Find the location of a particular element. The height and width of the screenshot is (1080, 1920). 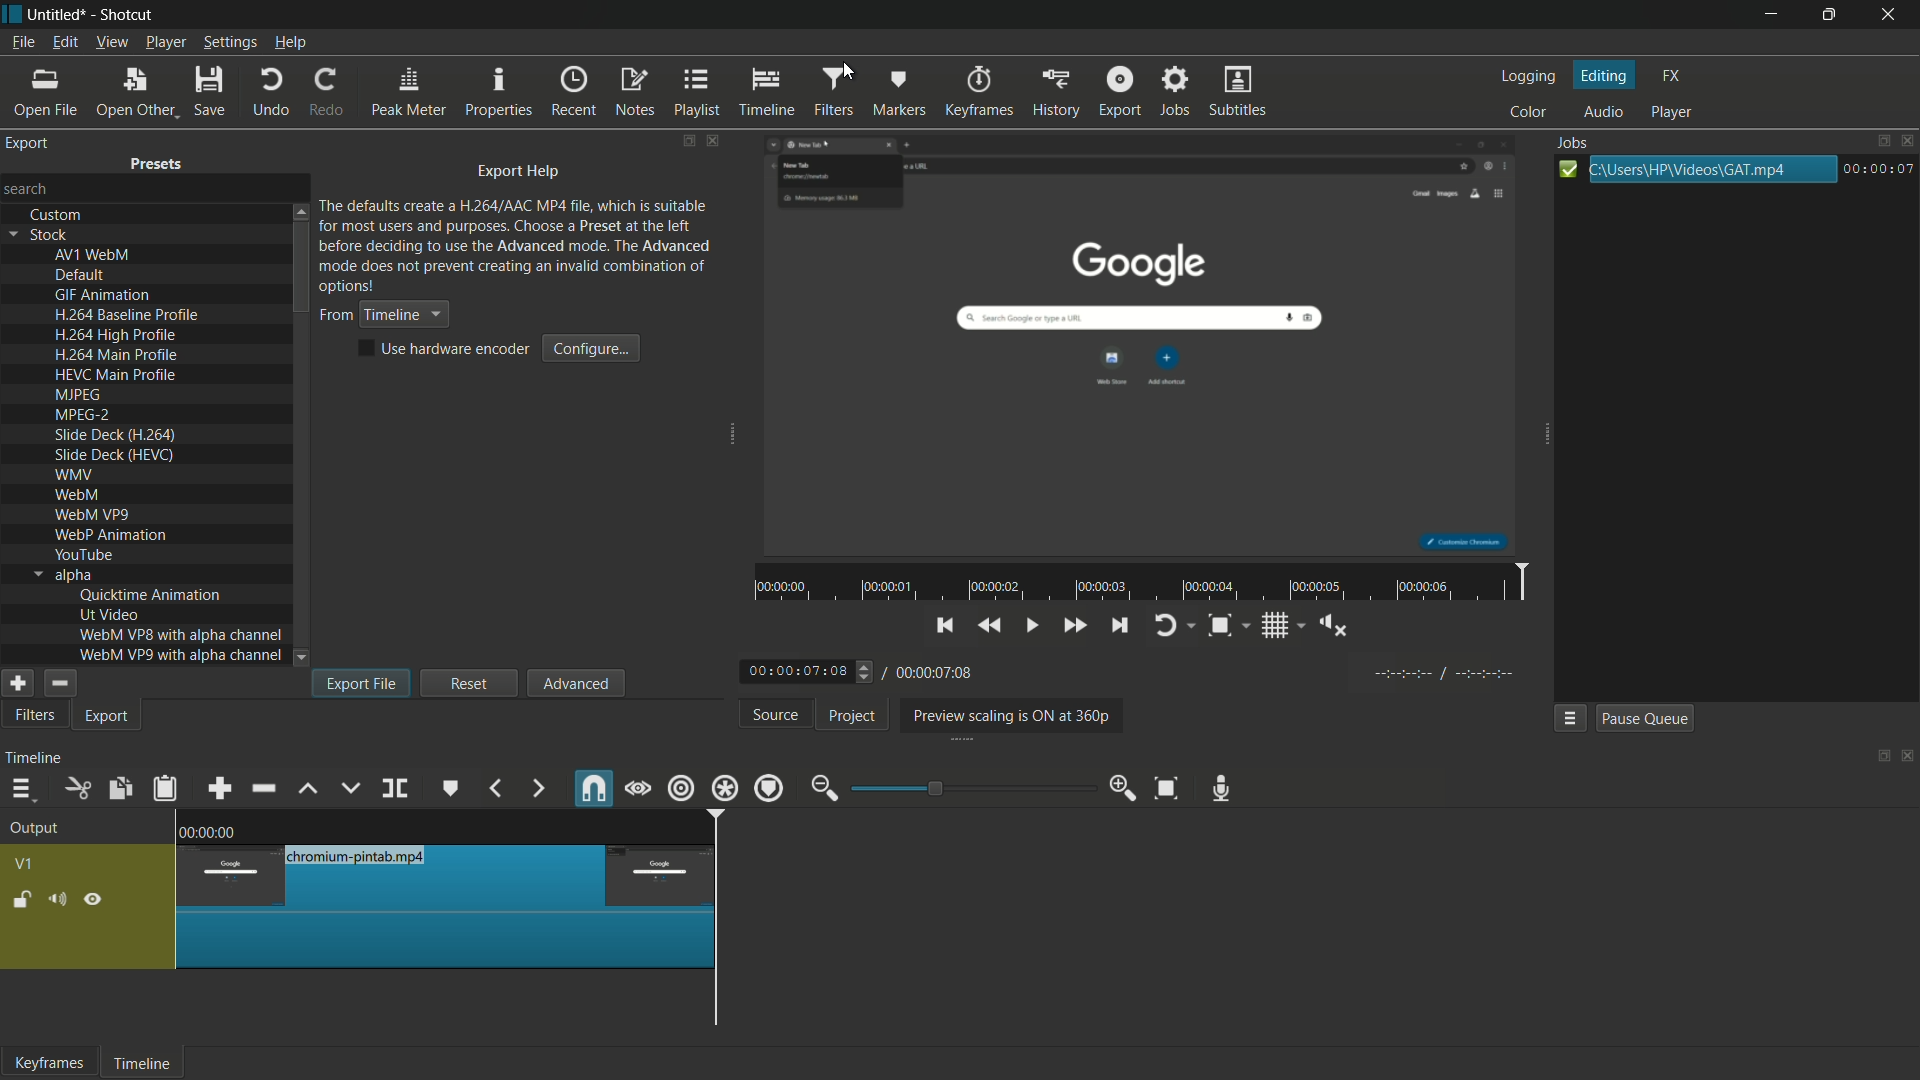

ripple delete is located at coordinates (266, 788).